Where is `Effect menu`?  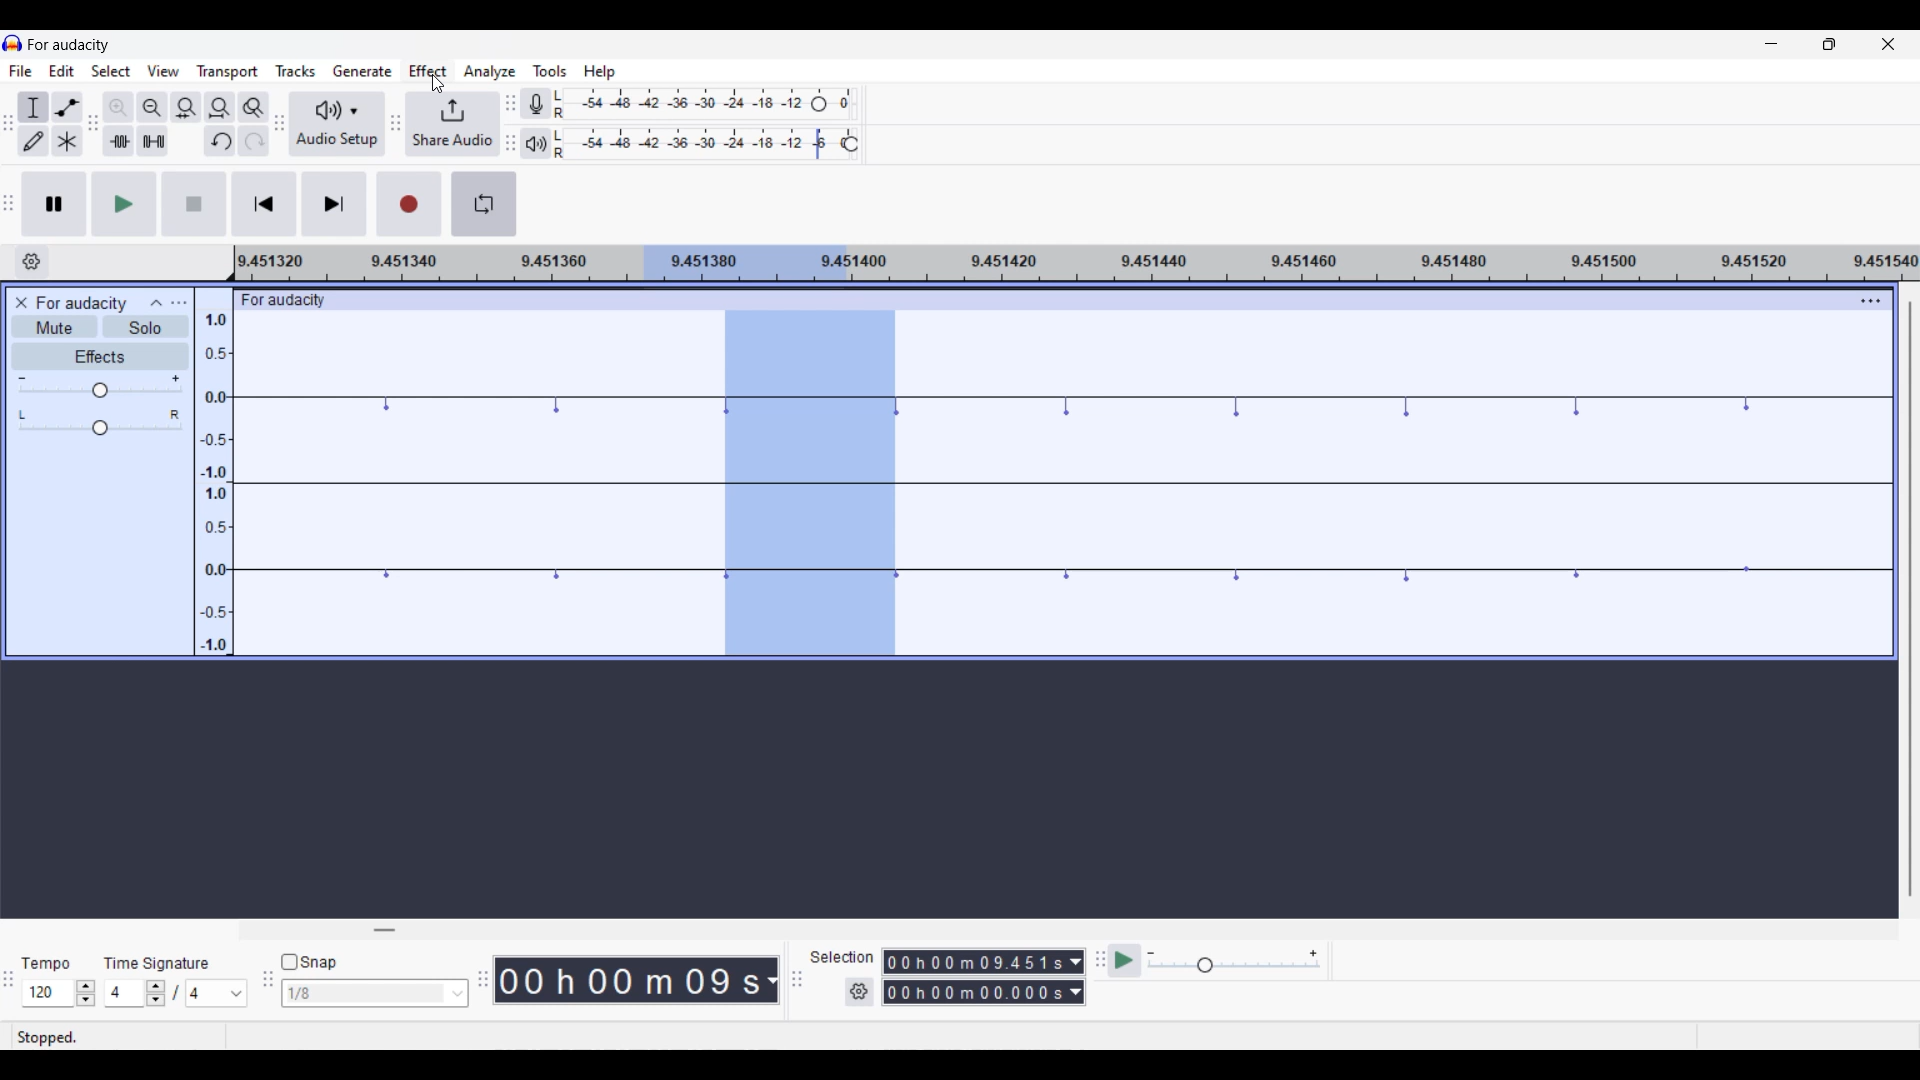 Effect menu is located at coordinates (429, 71).